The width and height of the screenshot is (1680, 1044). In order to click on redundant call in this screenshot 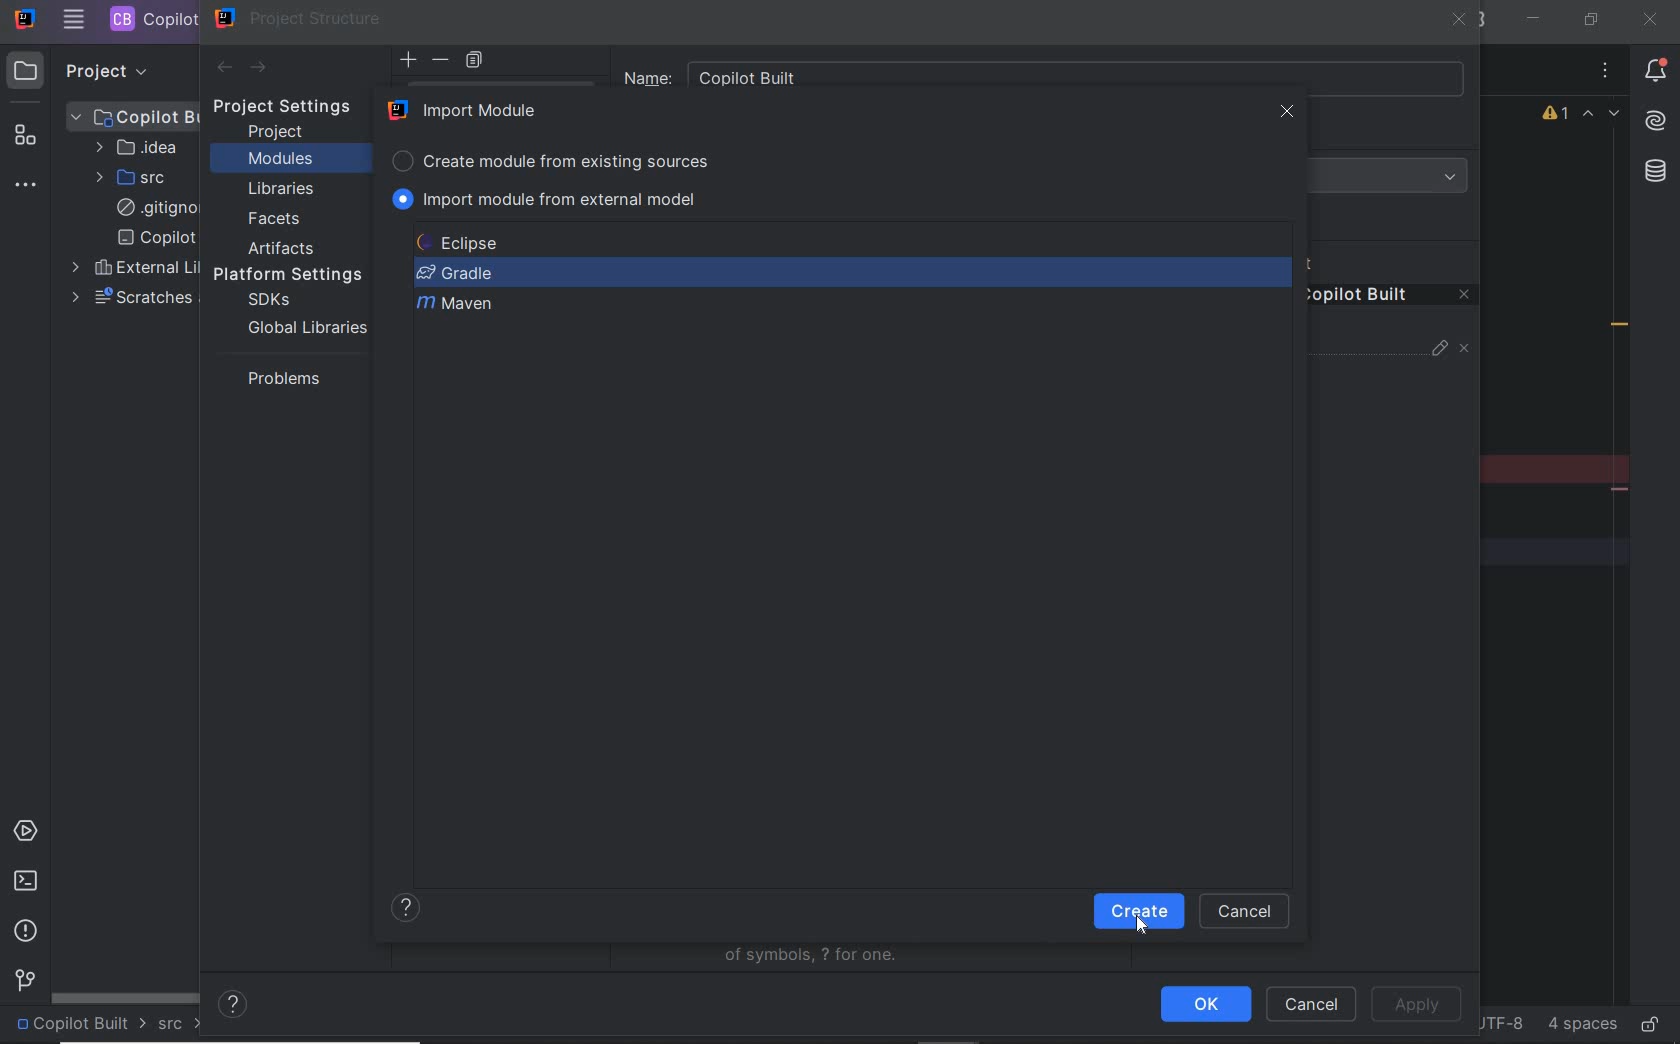, I will do `click(1620, 327)`.